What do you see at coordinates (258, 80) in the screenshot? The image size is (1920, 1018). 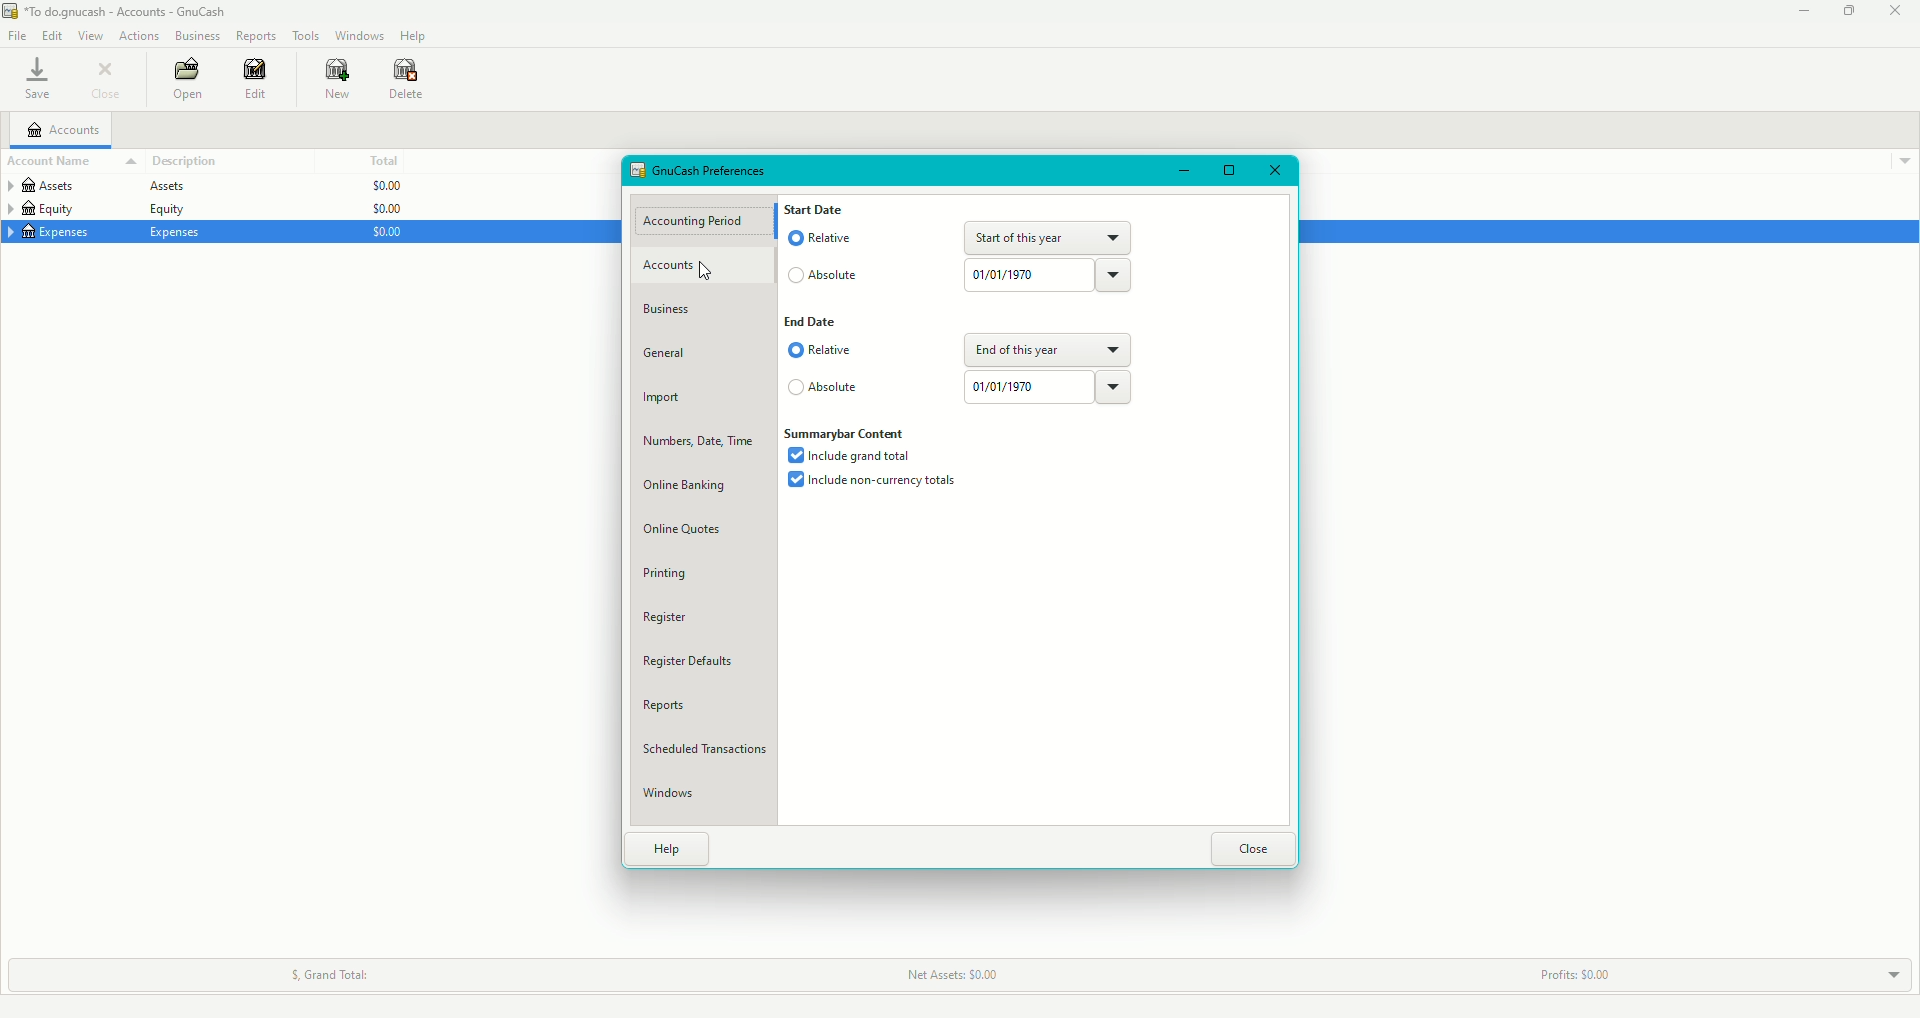 I see `Edit` at bounding box center [258, 80].